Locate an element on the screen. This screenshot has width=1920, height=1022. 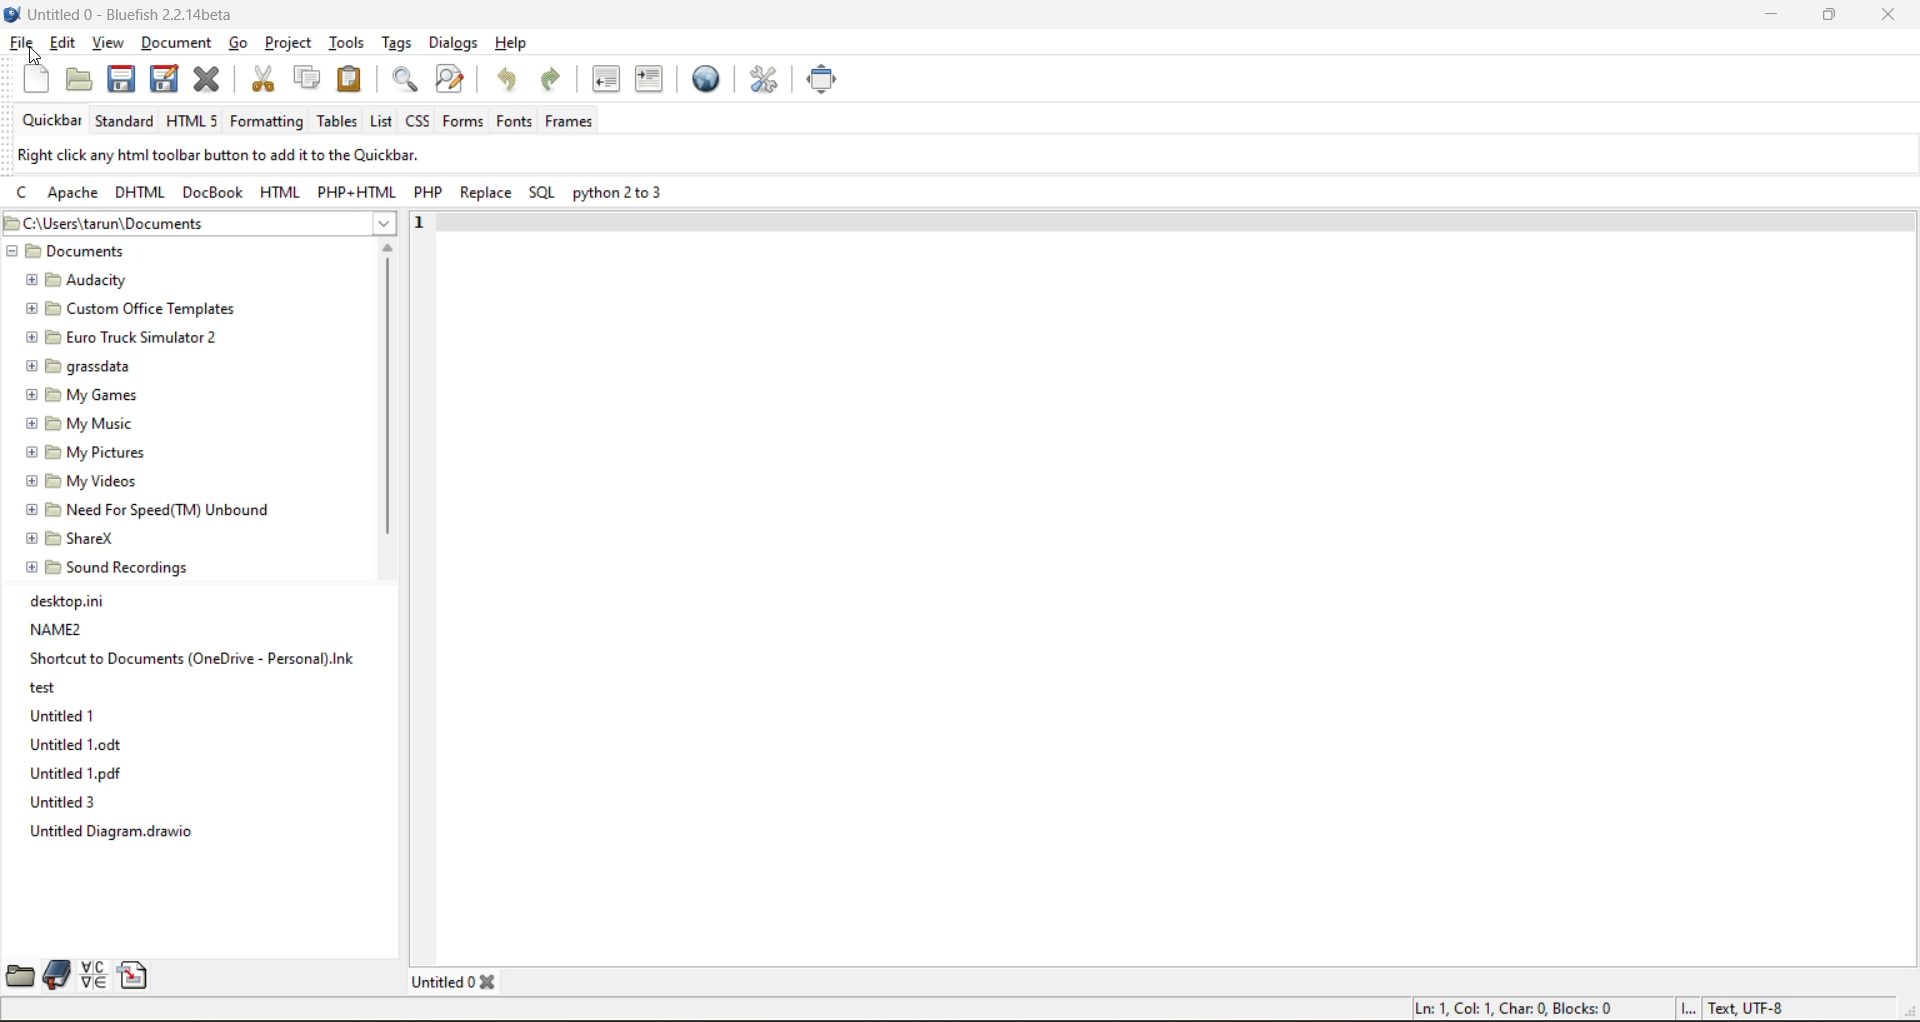
find is located at coordinates (402, 81).